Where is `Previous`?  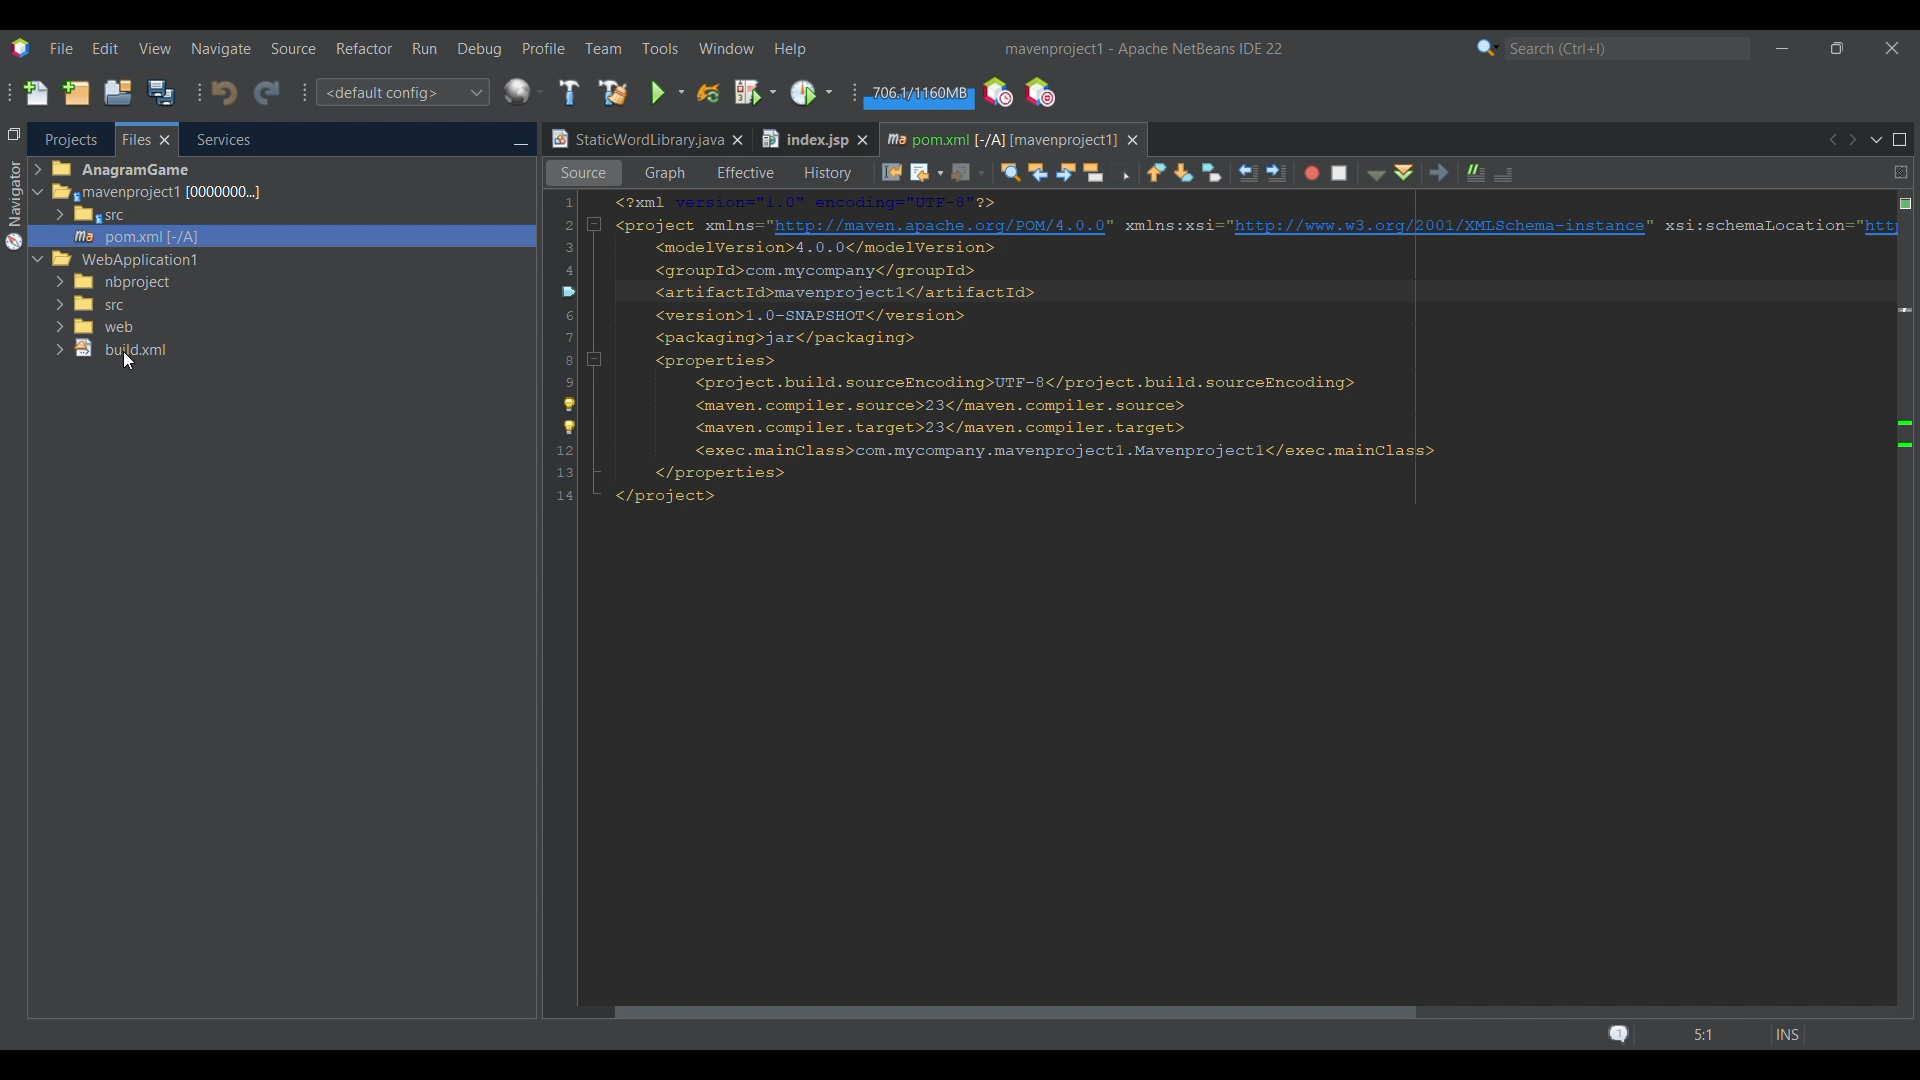
Previous is located at coordinates (1832, 140).